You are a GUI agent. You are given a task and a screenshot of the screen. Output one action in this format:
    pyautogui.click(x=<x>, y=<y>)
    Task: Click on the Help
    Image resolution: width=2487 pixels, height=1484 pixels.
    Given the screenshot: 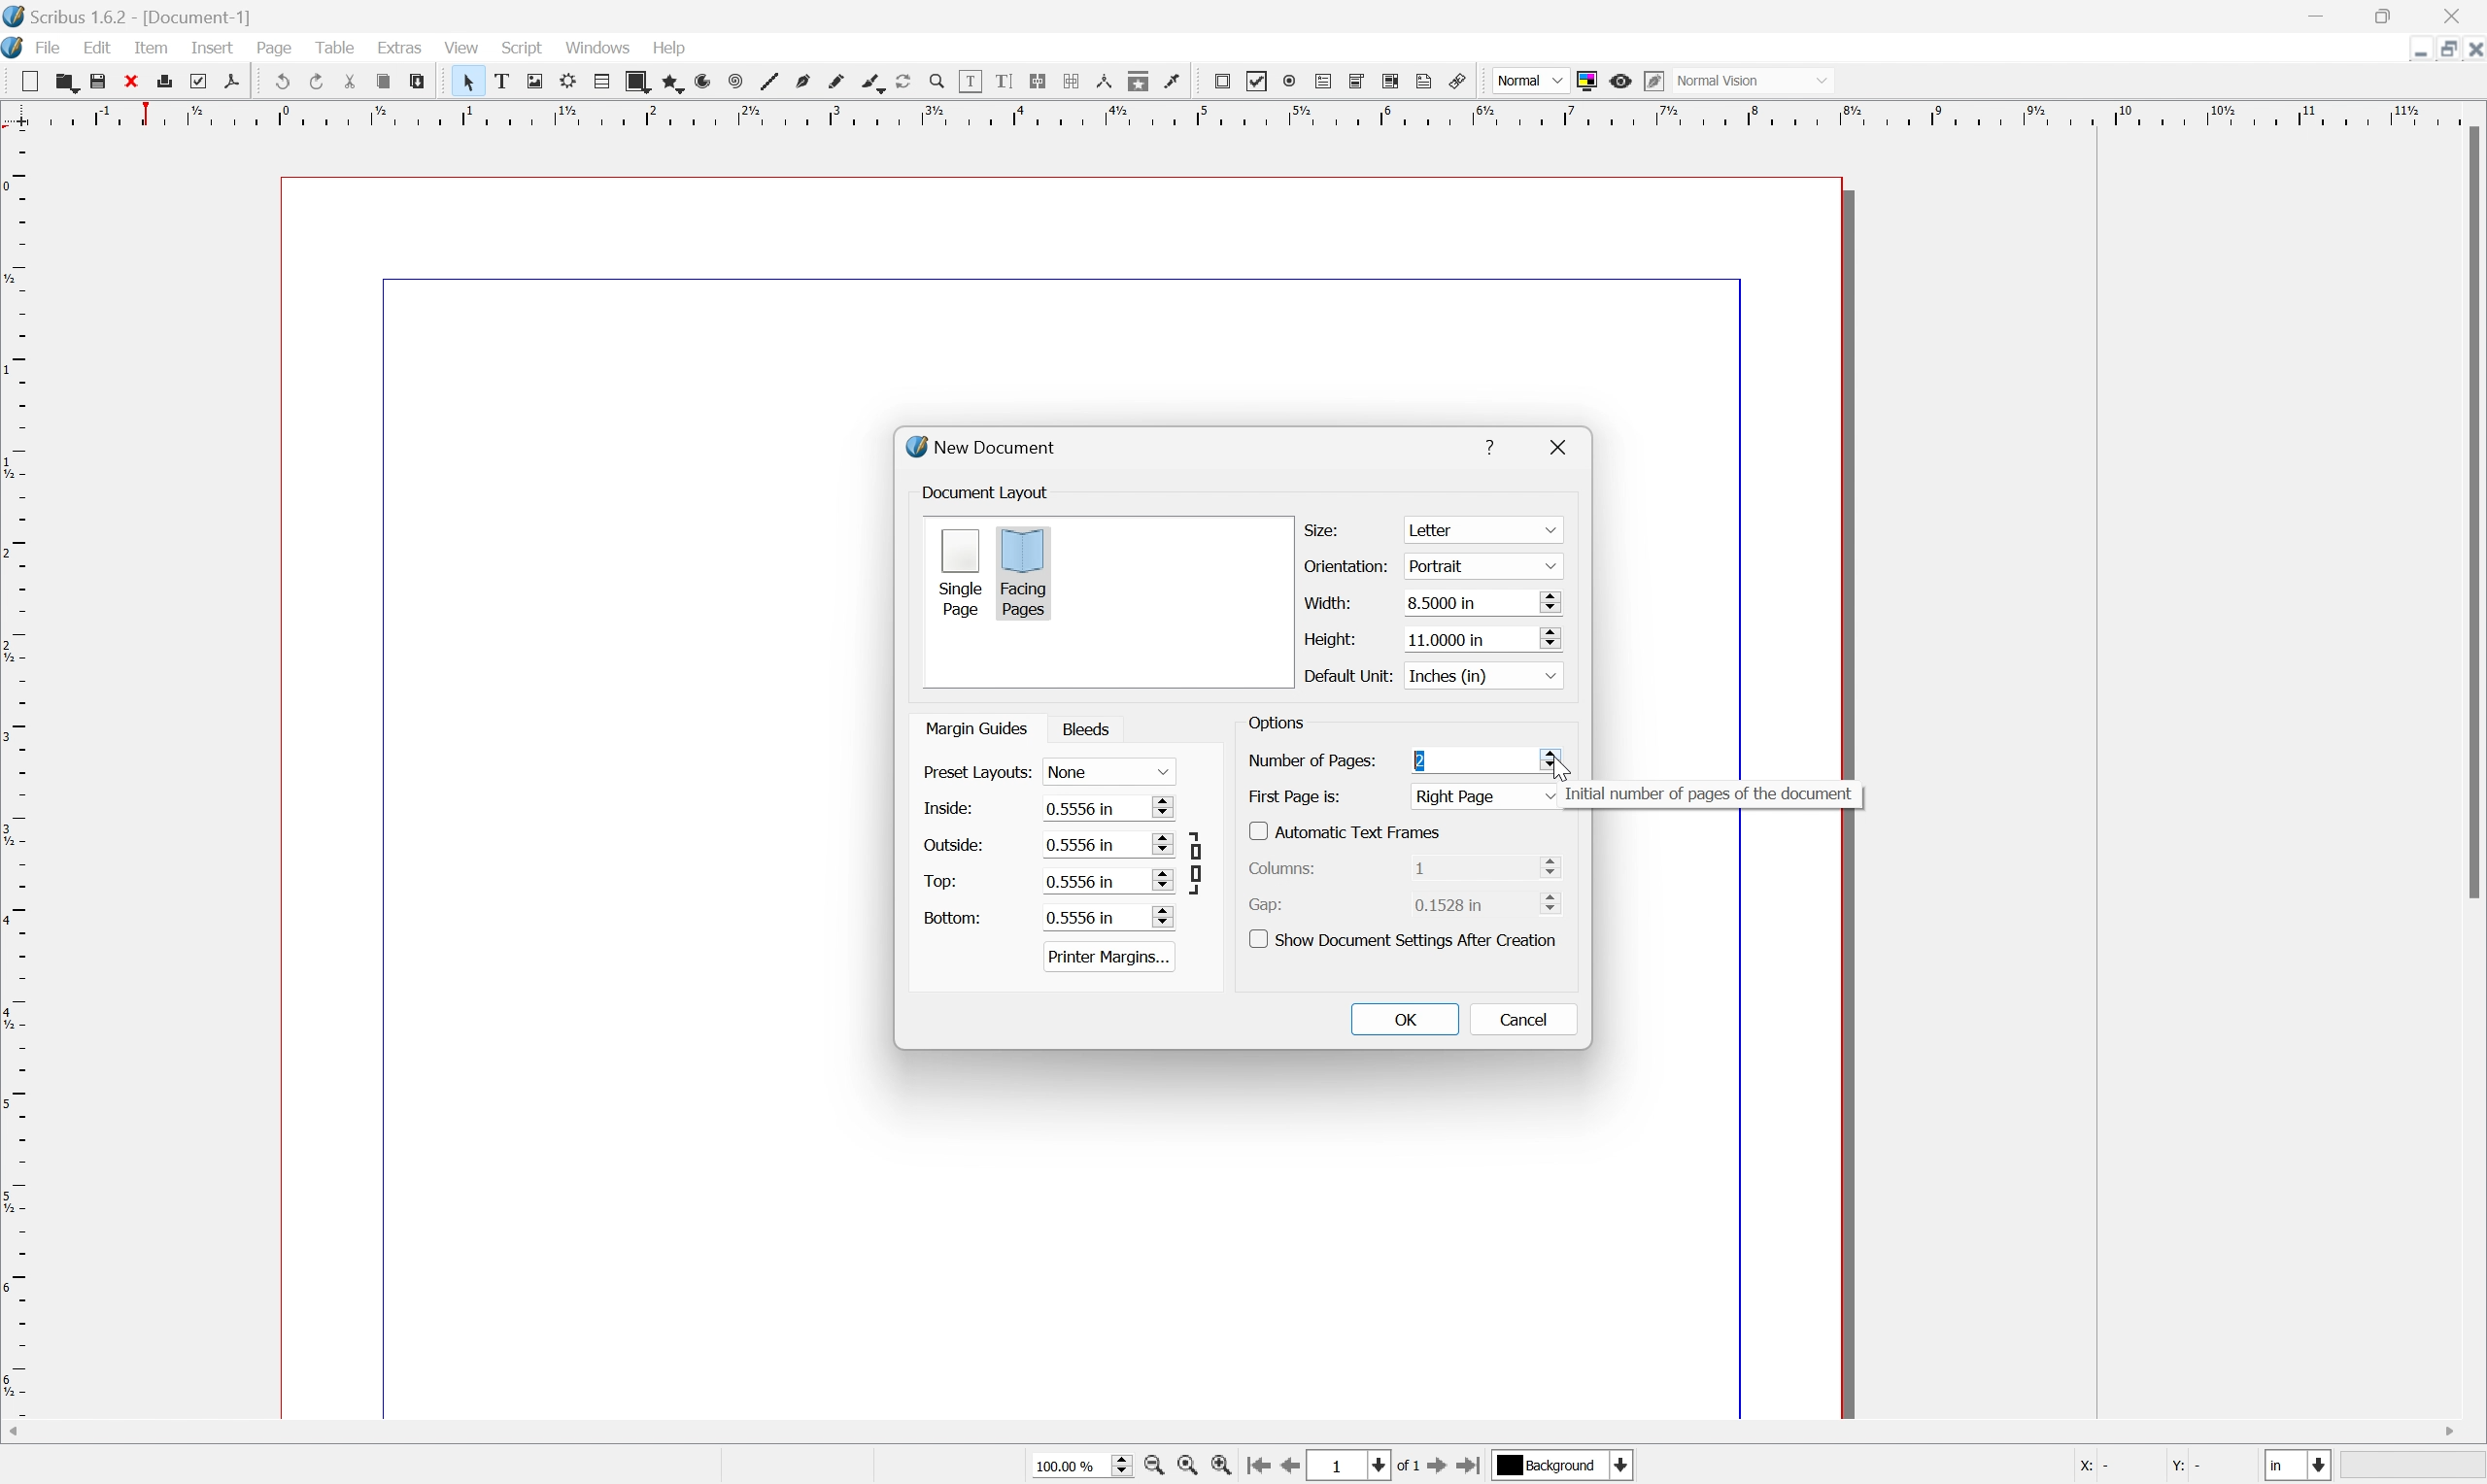 What is the action you would take?
    pyautogui.click(x=668, y=48)
    